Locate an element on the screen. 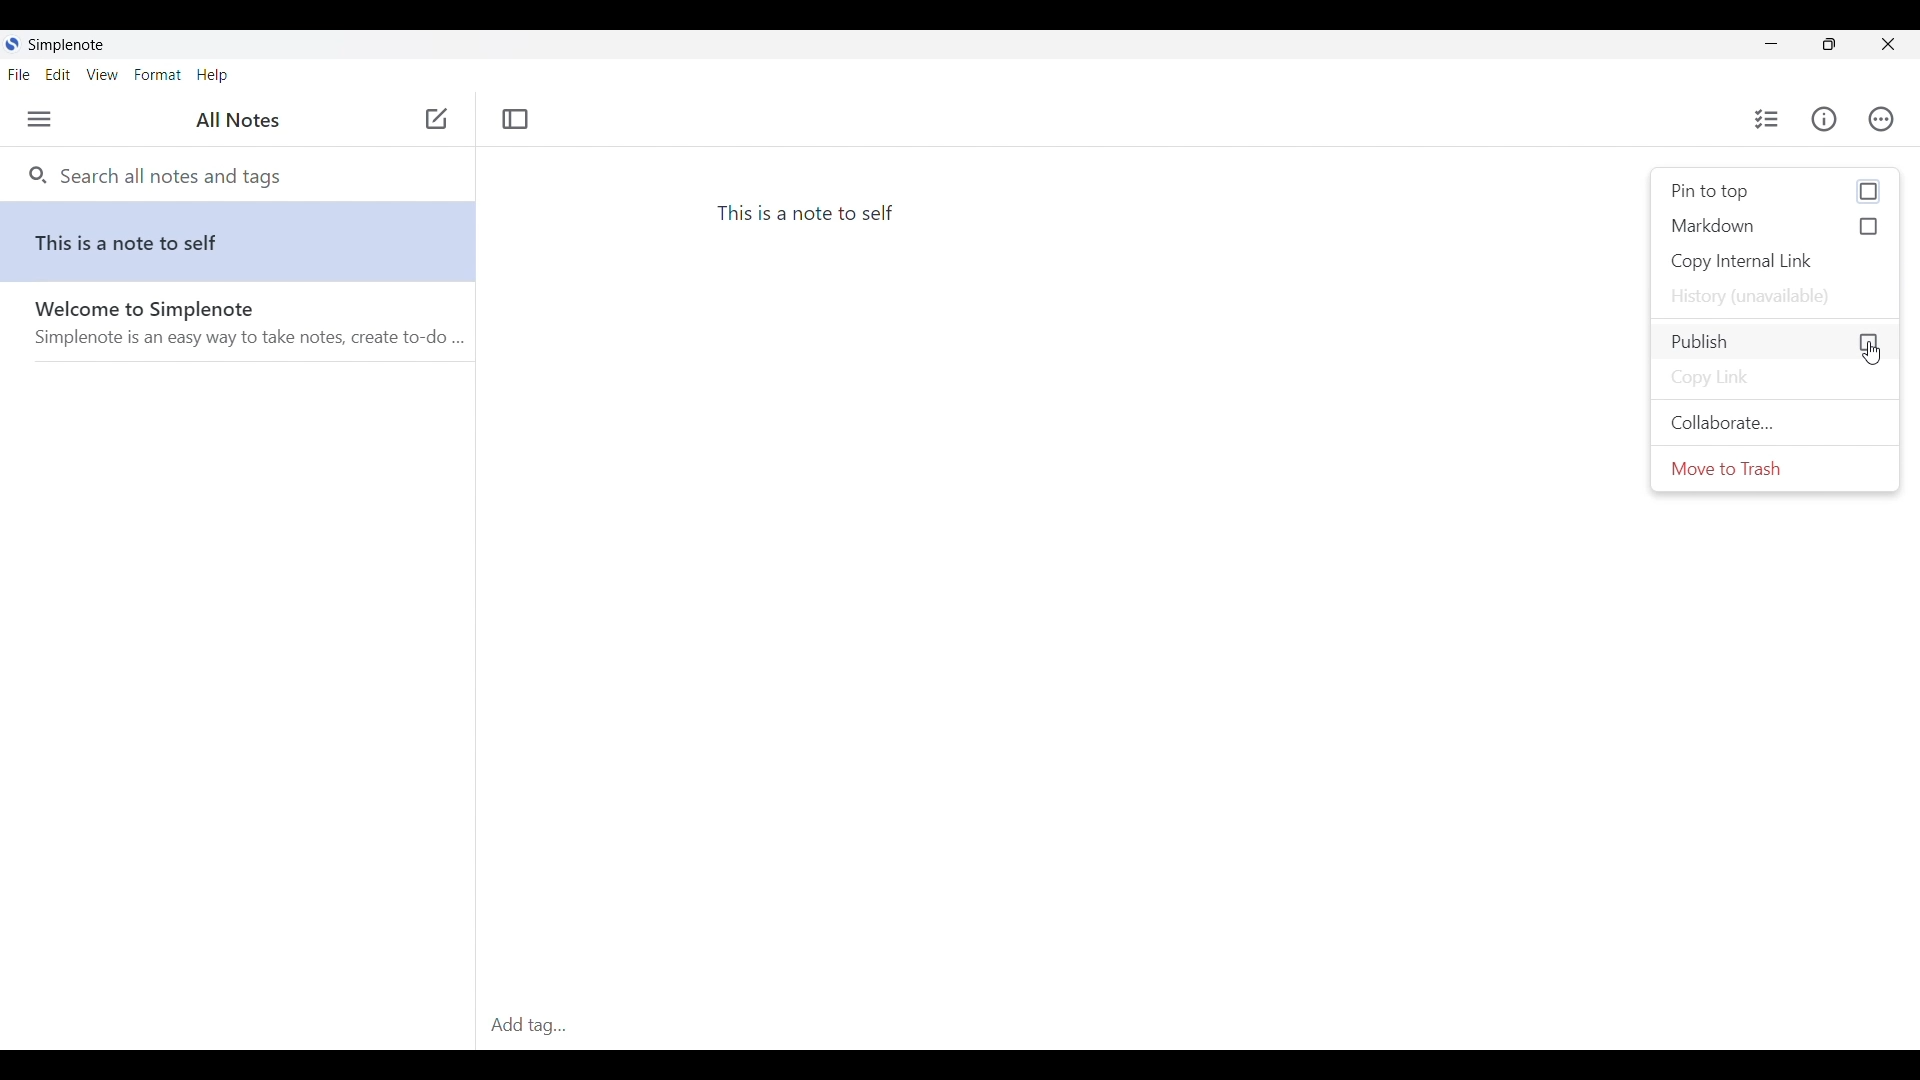 The width and height of the screenshot is (1920, 1080). history (unavailable) is located at coordinates (1775, 297).